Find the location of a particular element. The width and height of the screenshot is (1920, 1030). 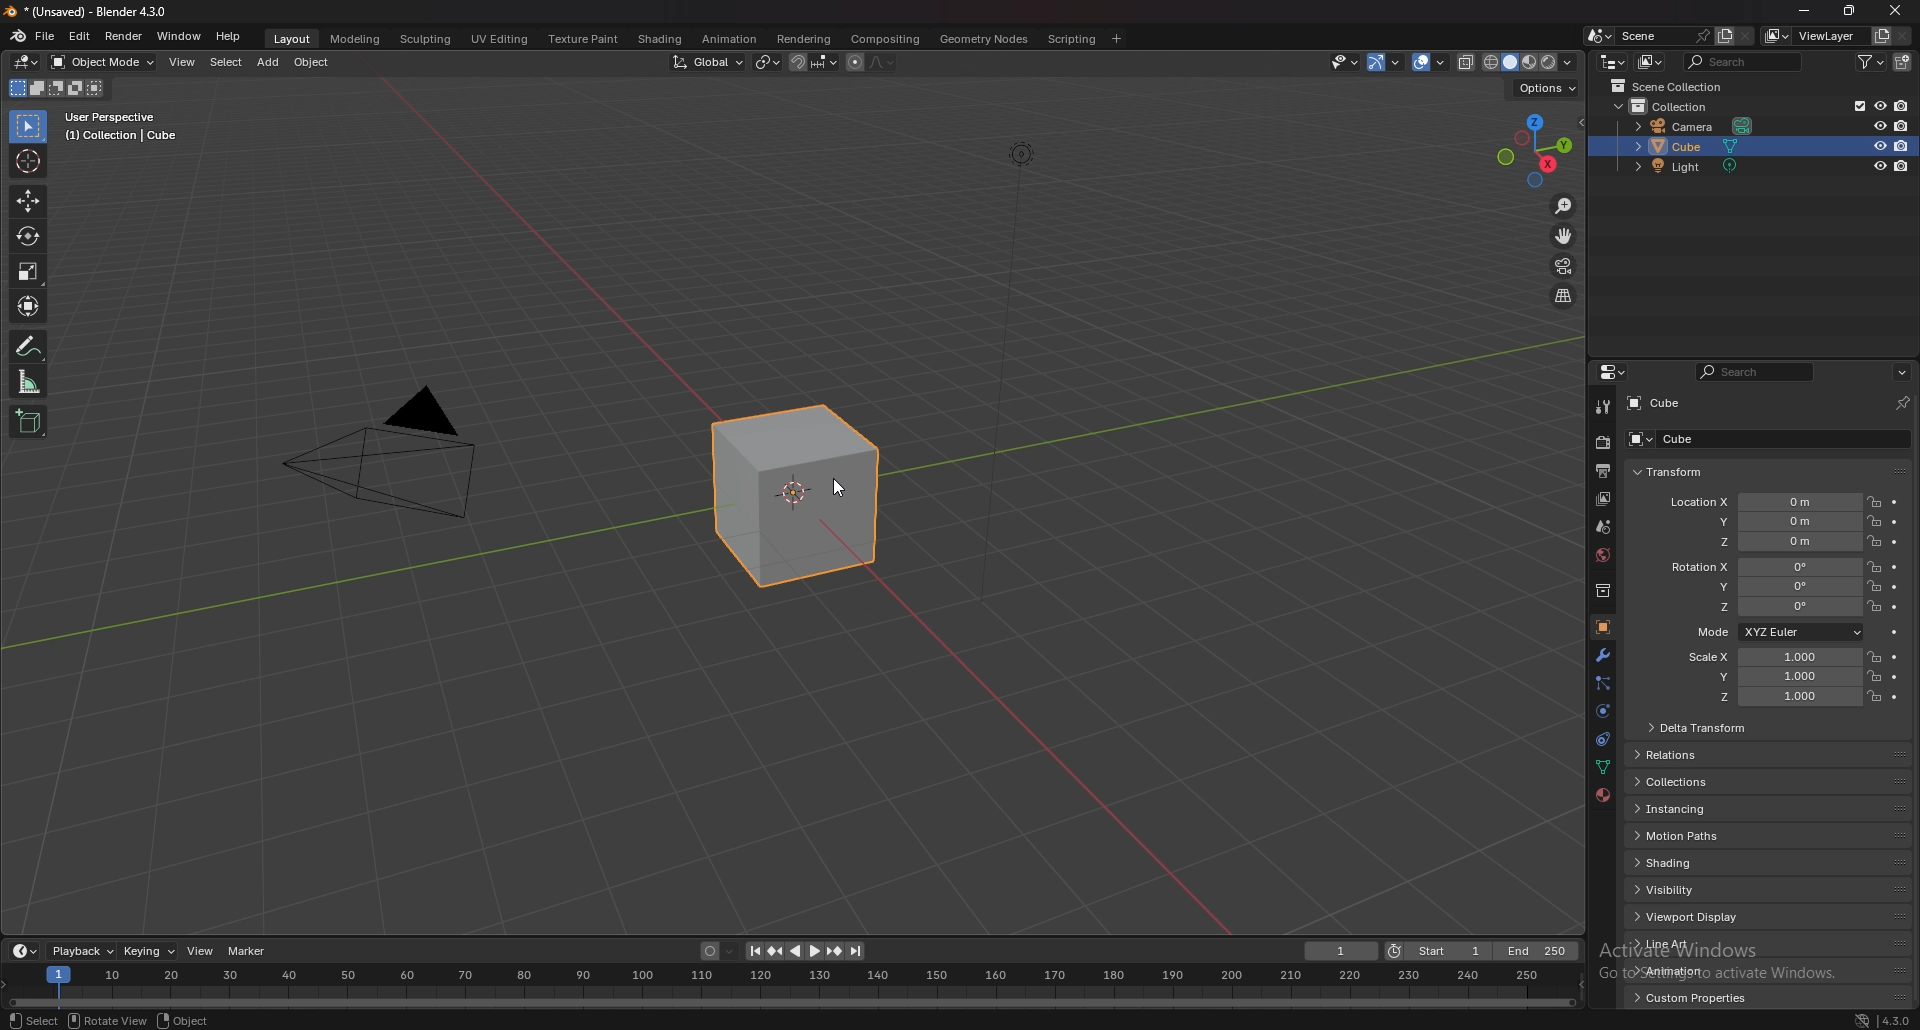

render is located at coordinates (123, 36).